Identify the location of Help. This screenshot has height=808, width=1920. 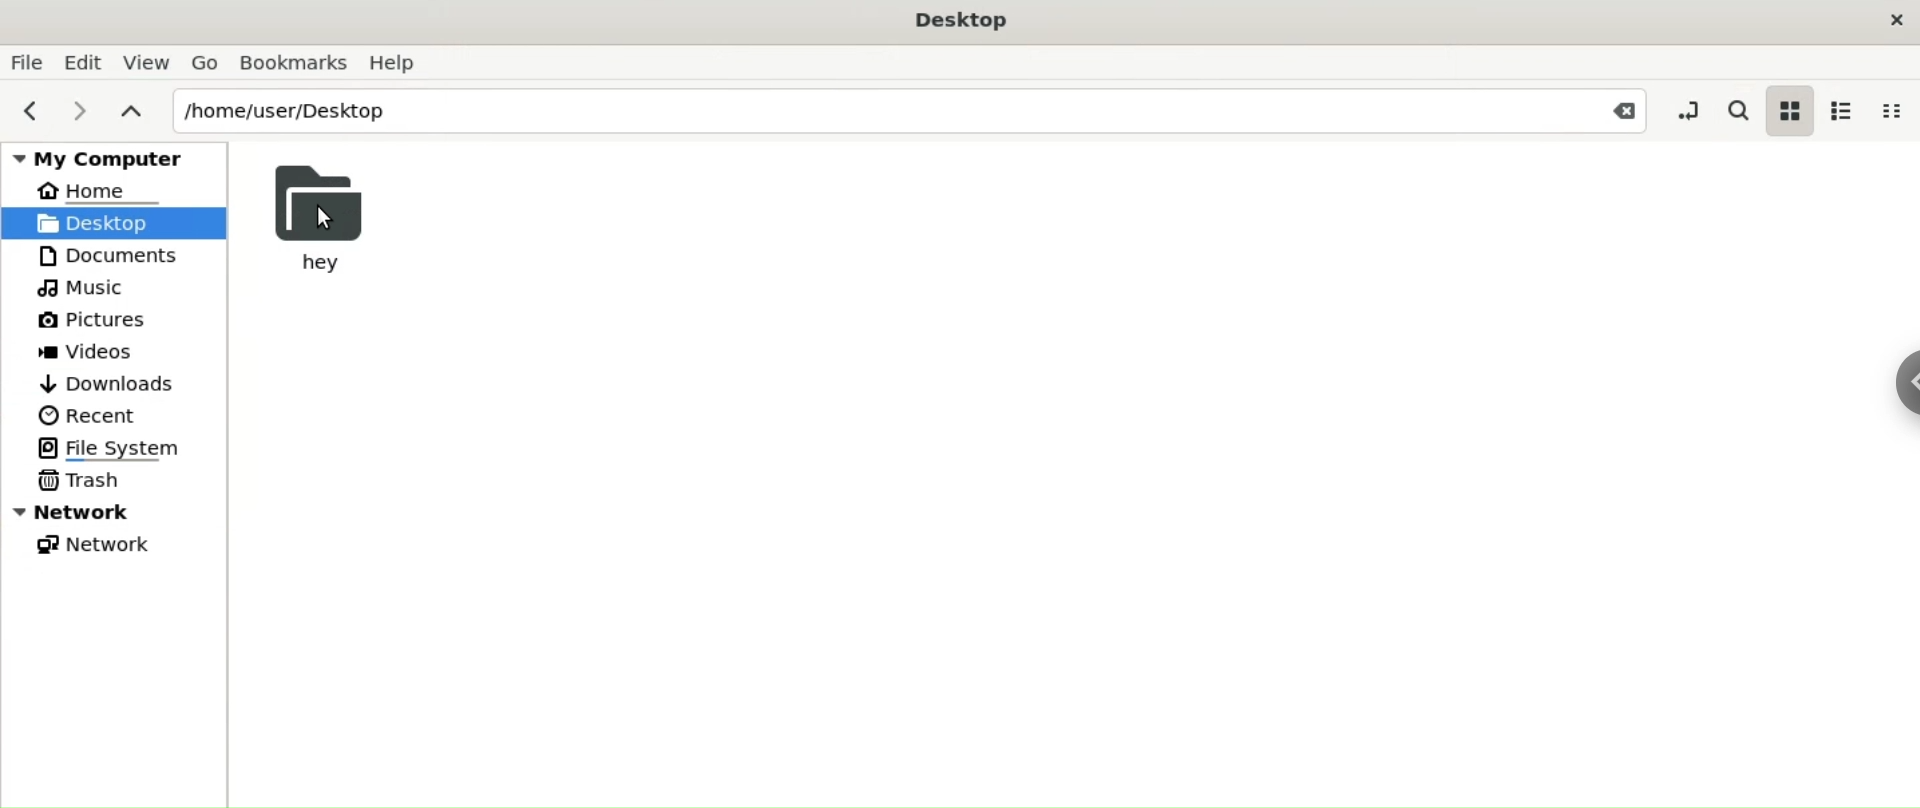
(393, 63).